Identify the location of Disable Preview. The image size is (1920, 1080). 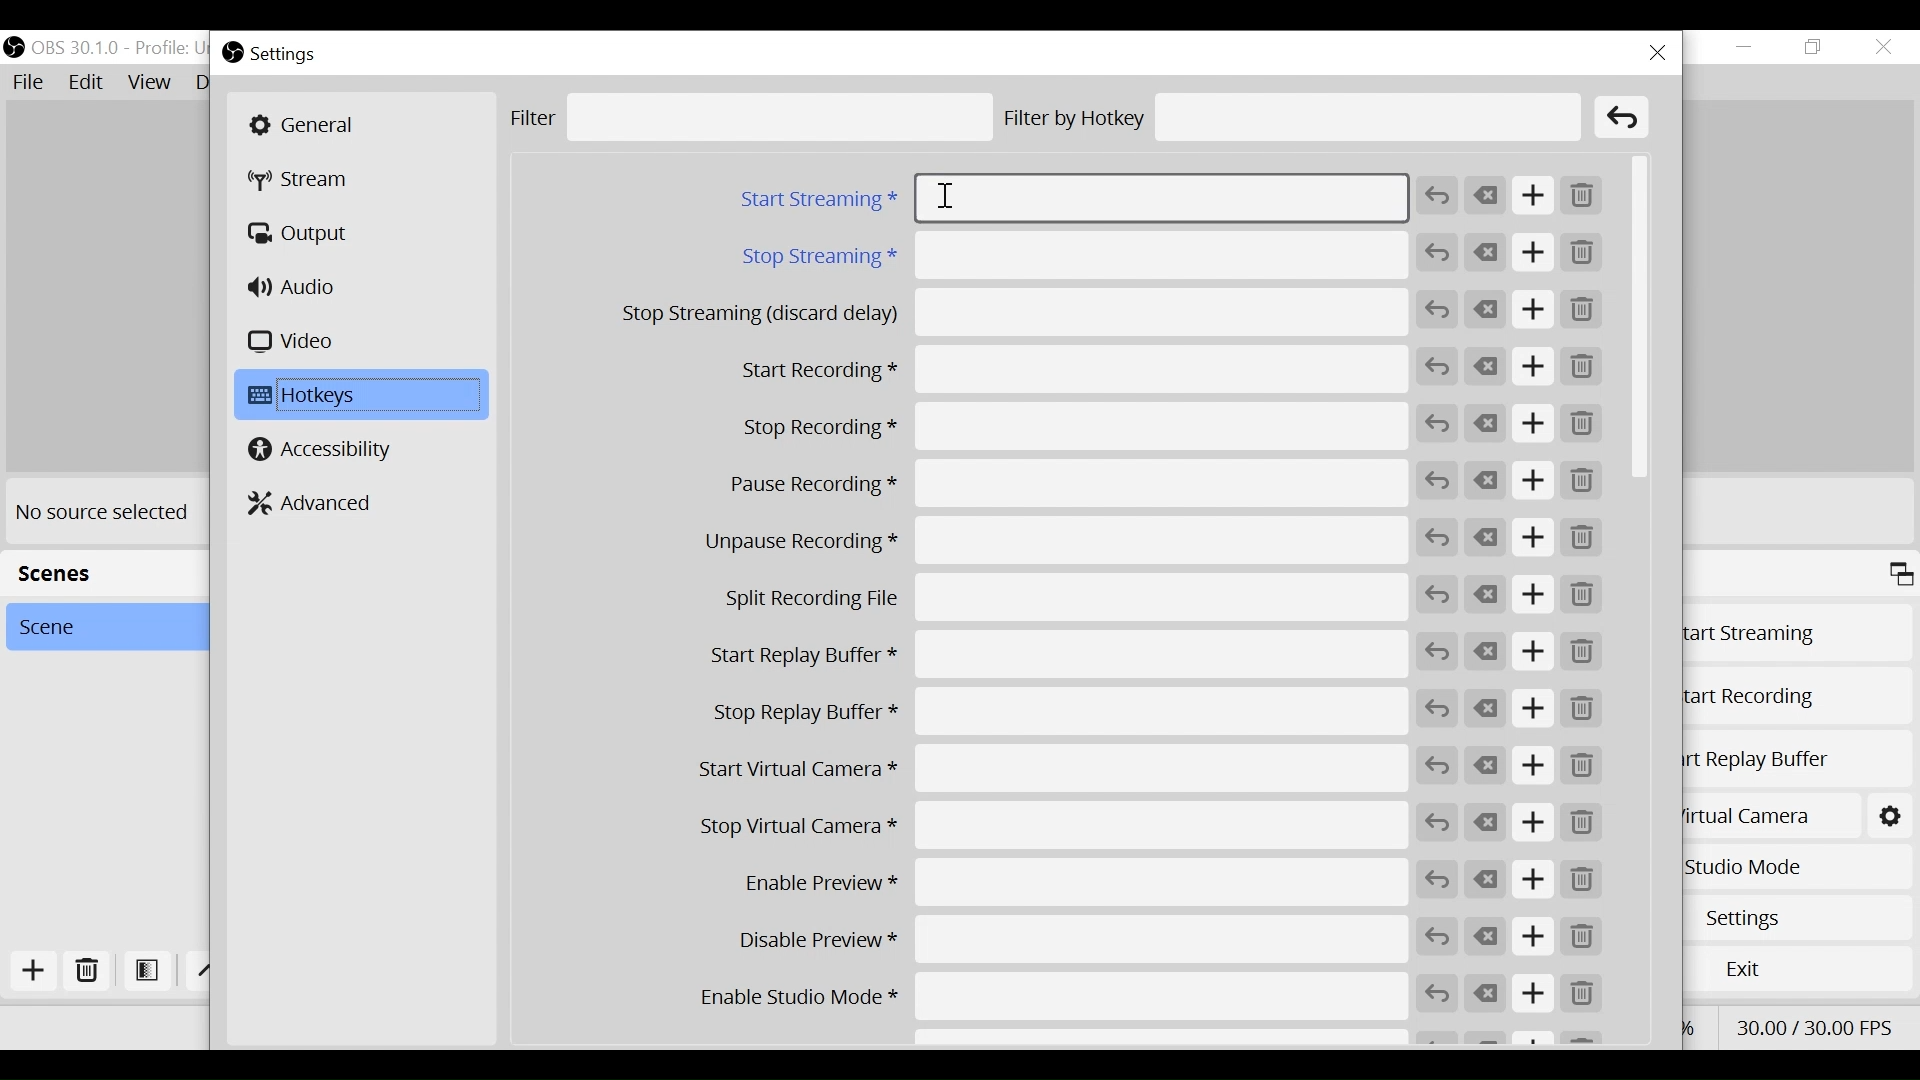
(1054, 942).